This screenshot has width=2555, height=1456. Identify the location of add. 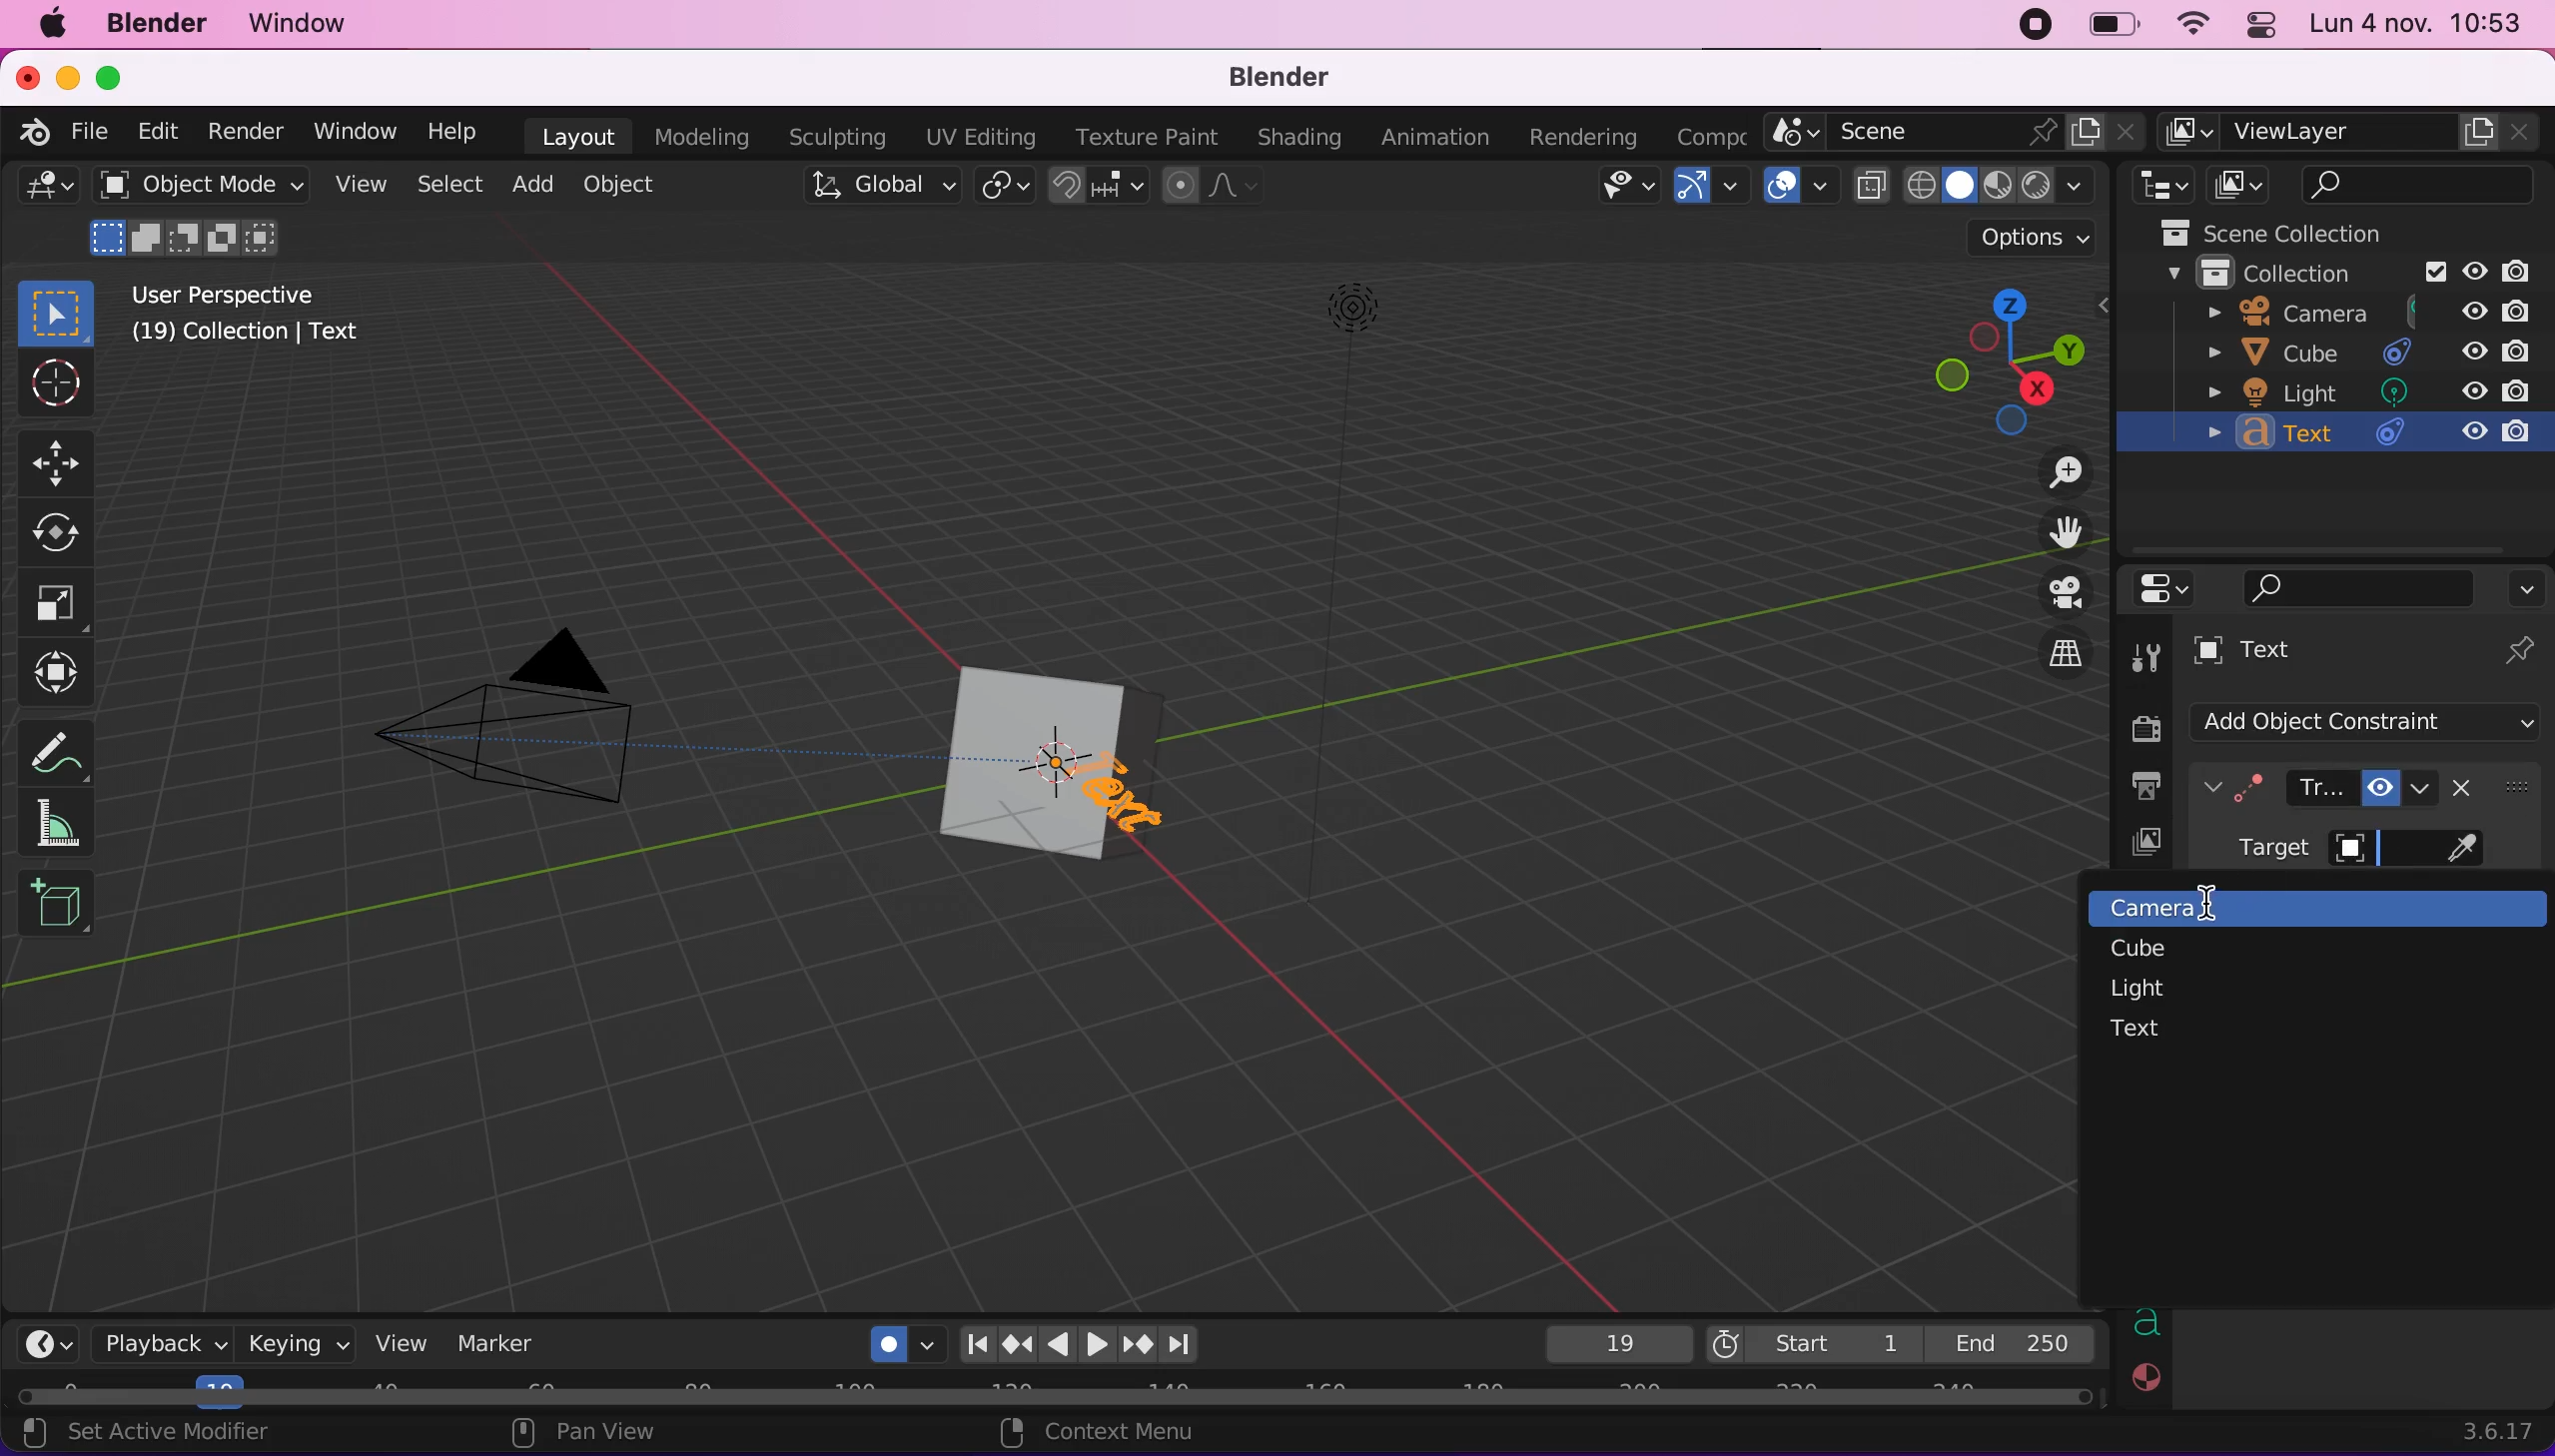
(538, 188).